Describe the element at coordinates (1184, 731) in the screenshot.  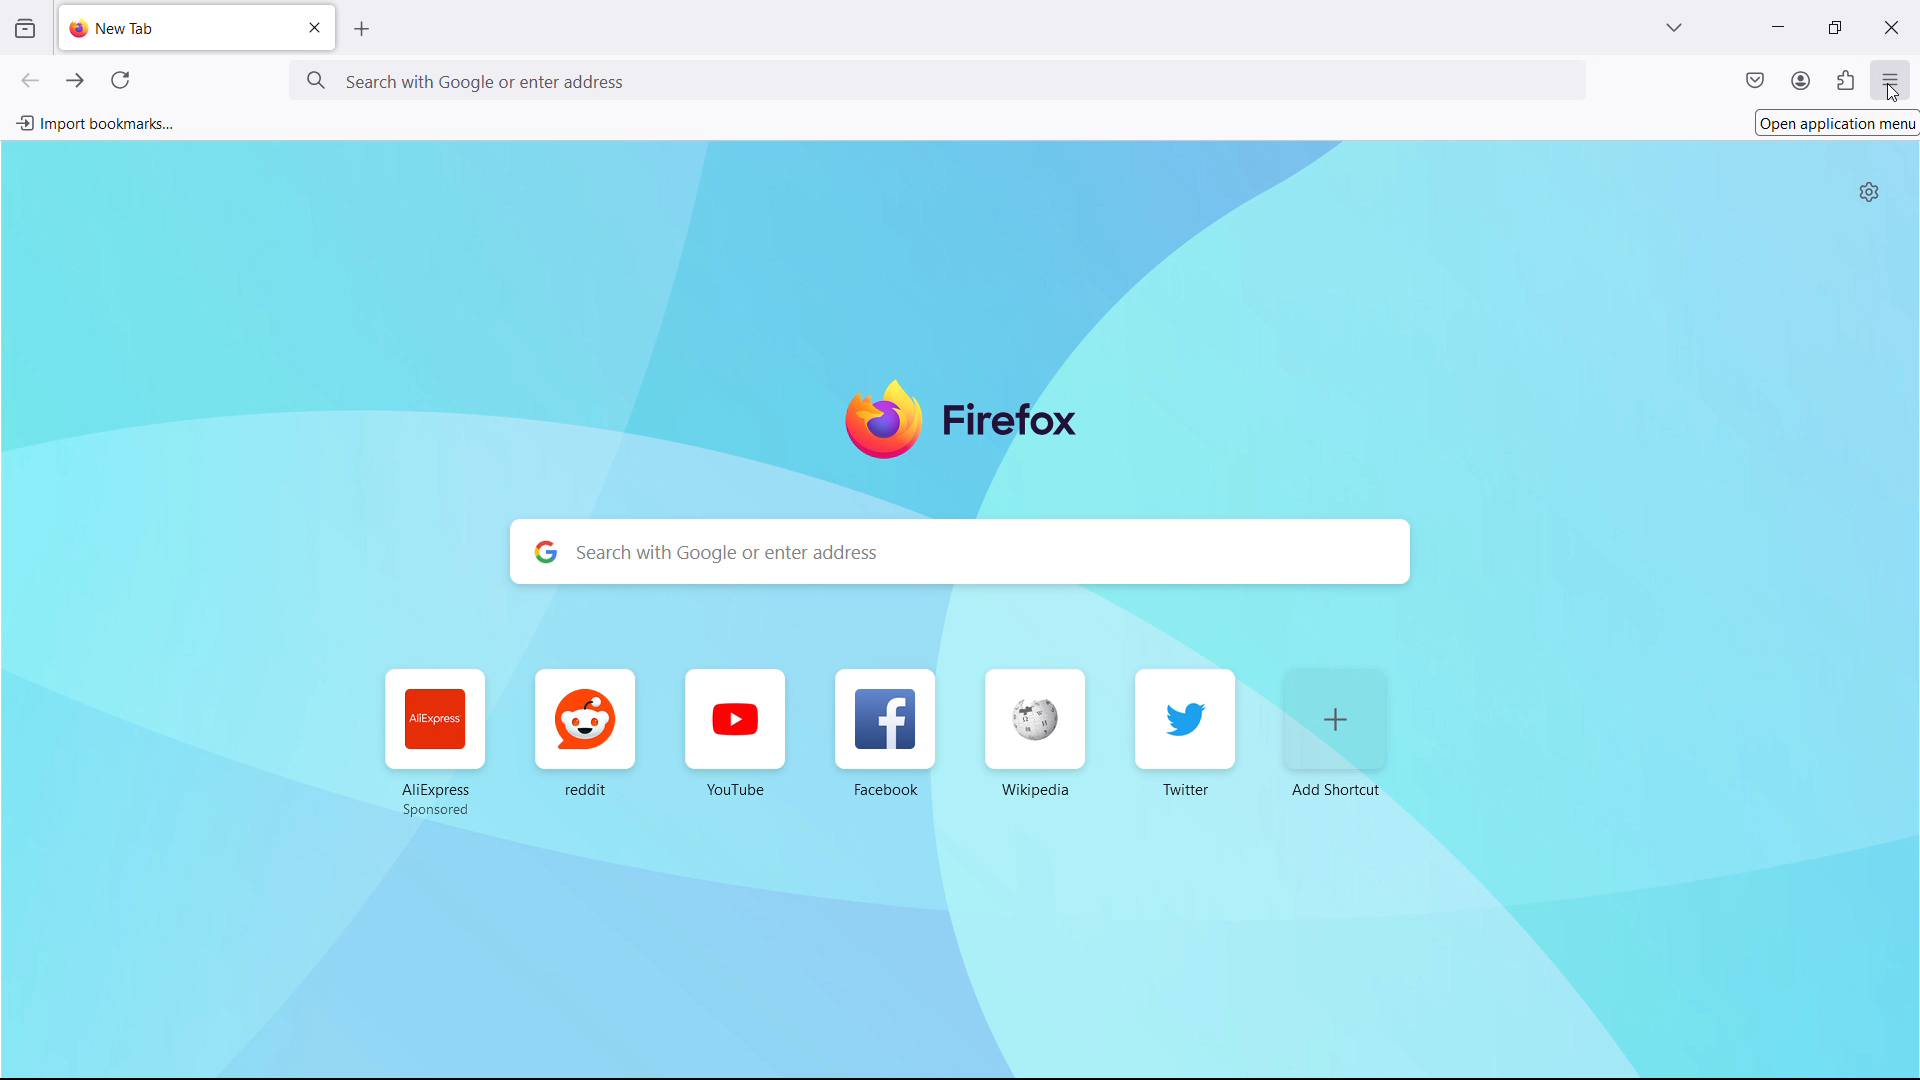
I see `Twitter` at that location.